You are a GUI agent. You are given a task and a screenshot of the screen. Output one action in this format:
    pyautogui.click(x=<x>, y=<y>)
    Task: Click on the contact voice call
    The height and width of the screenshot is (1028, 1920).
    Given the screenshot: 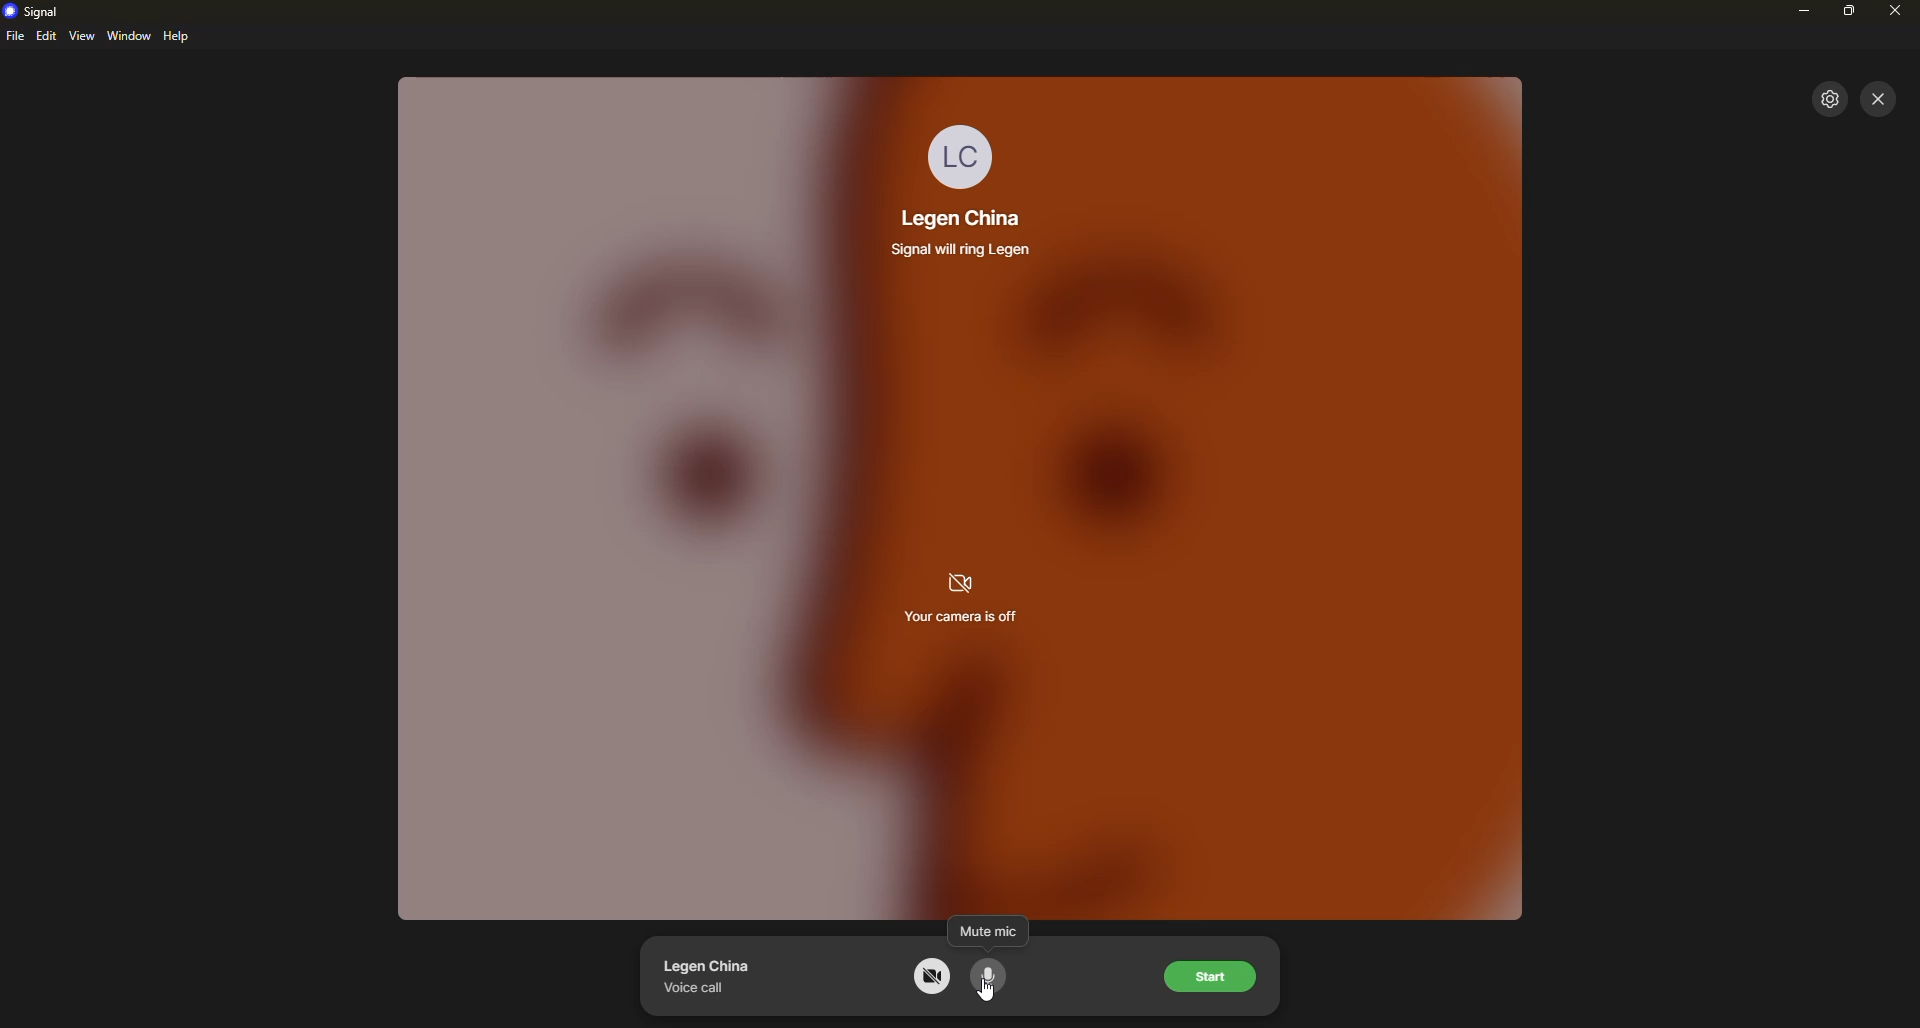 What is the action you would take?
    pyautogui.click(x=716, y=974)
    